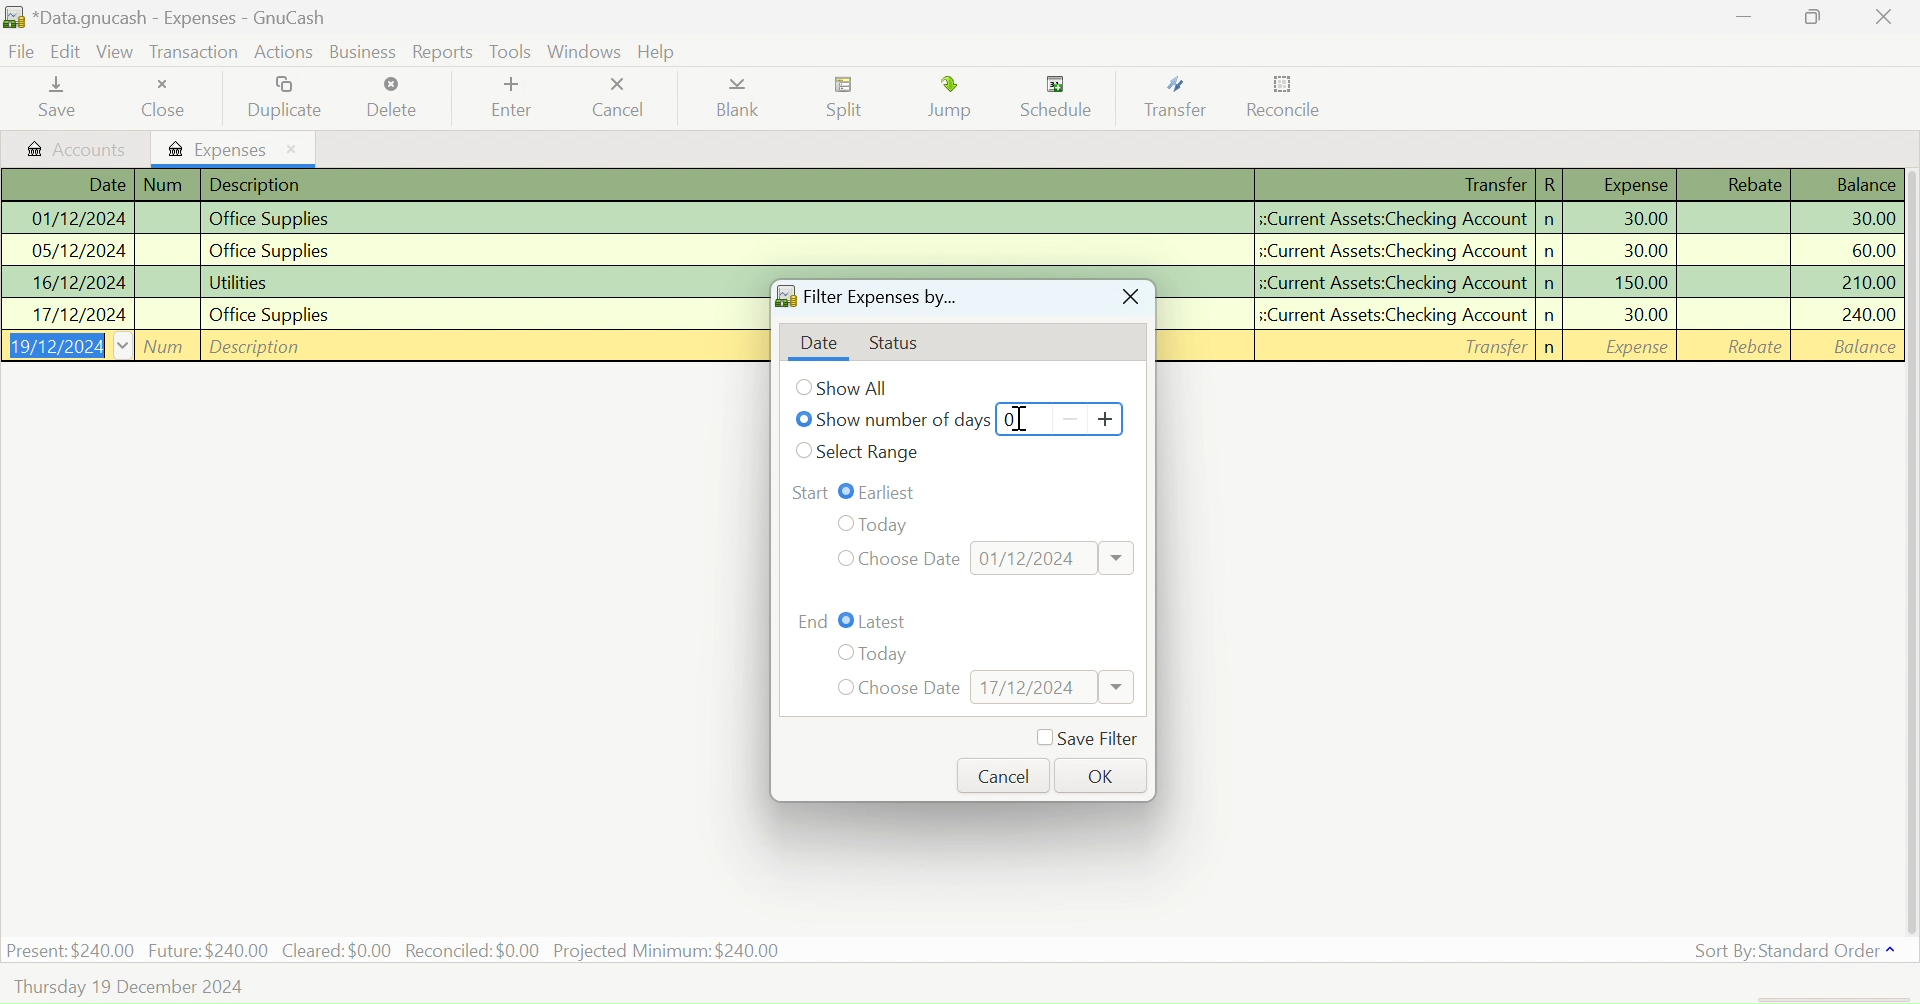 The image size is (1920, 1004). Describe the element at coordinates (1025, 420) in the screenshot. I see `Cursor on Day Counter` at that location.